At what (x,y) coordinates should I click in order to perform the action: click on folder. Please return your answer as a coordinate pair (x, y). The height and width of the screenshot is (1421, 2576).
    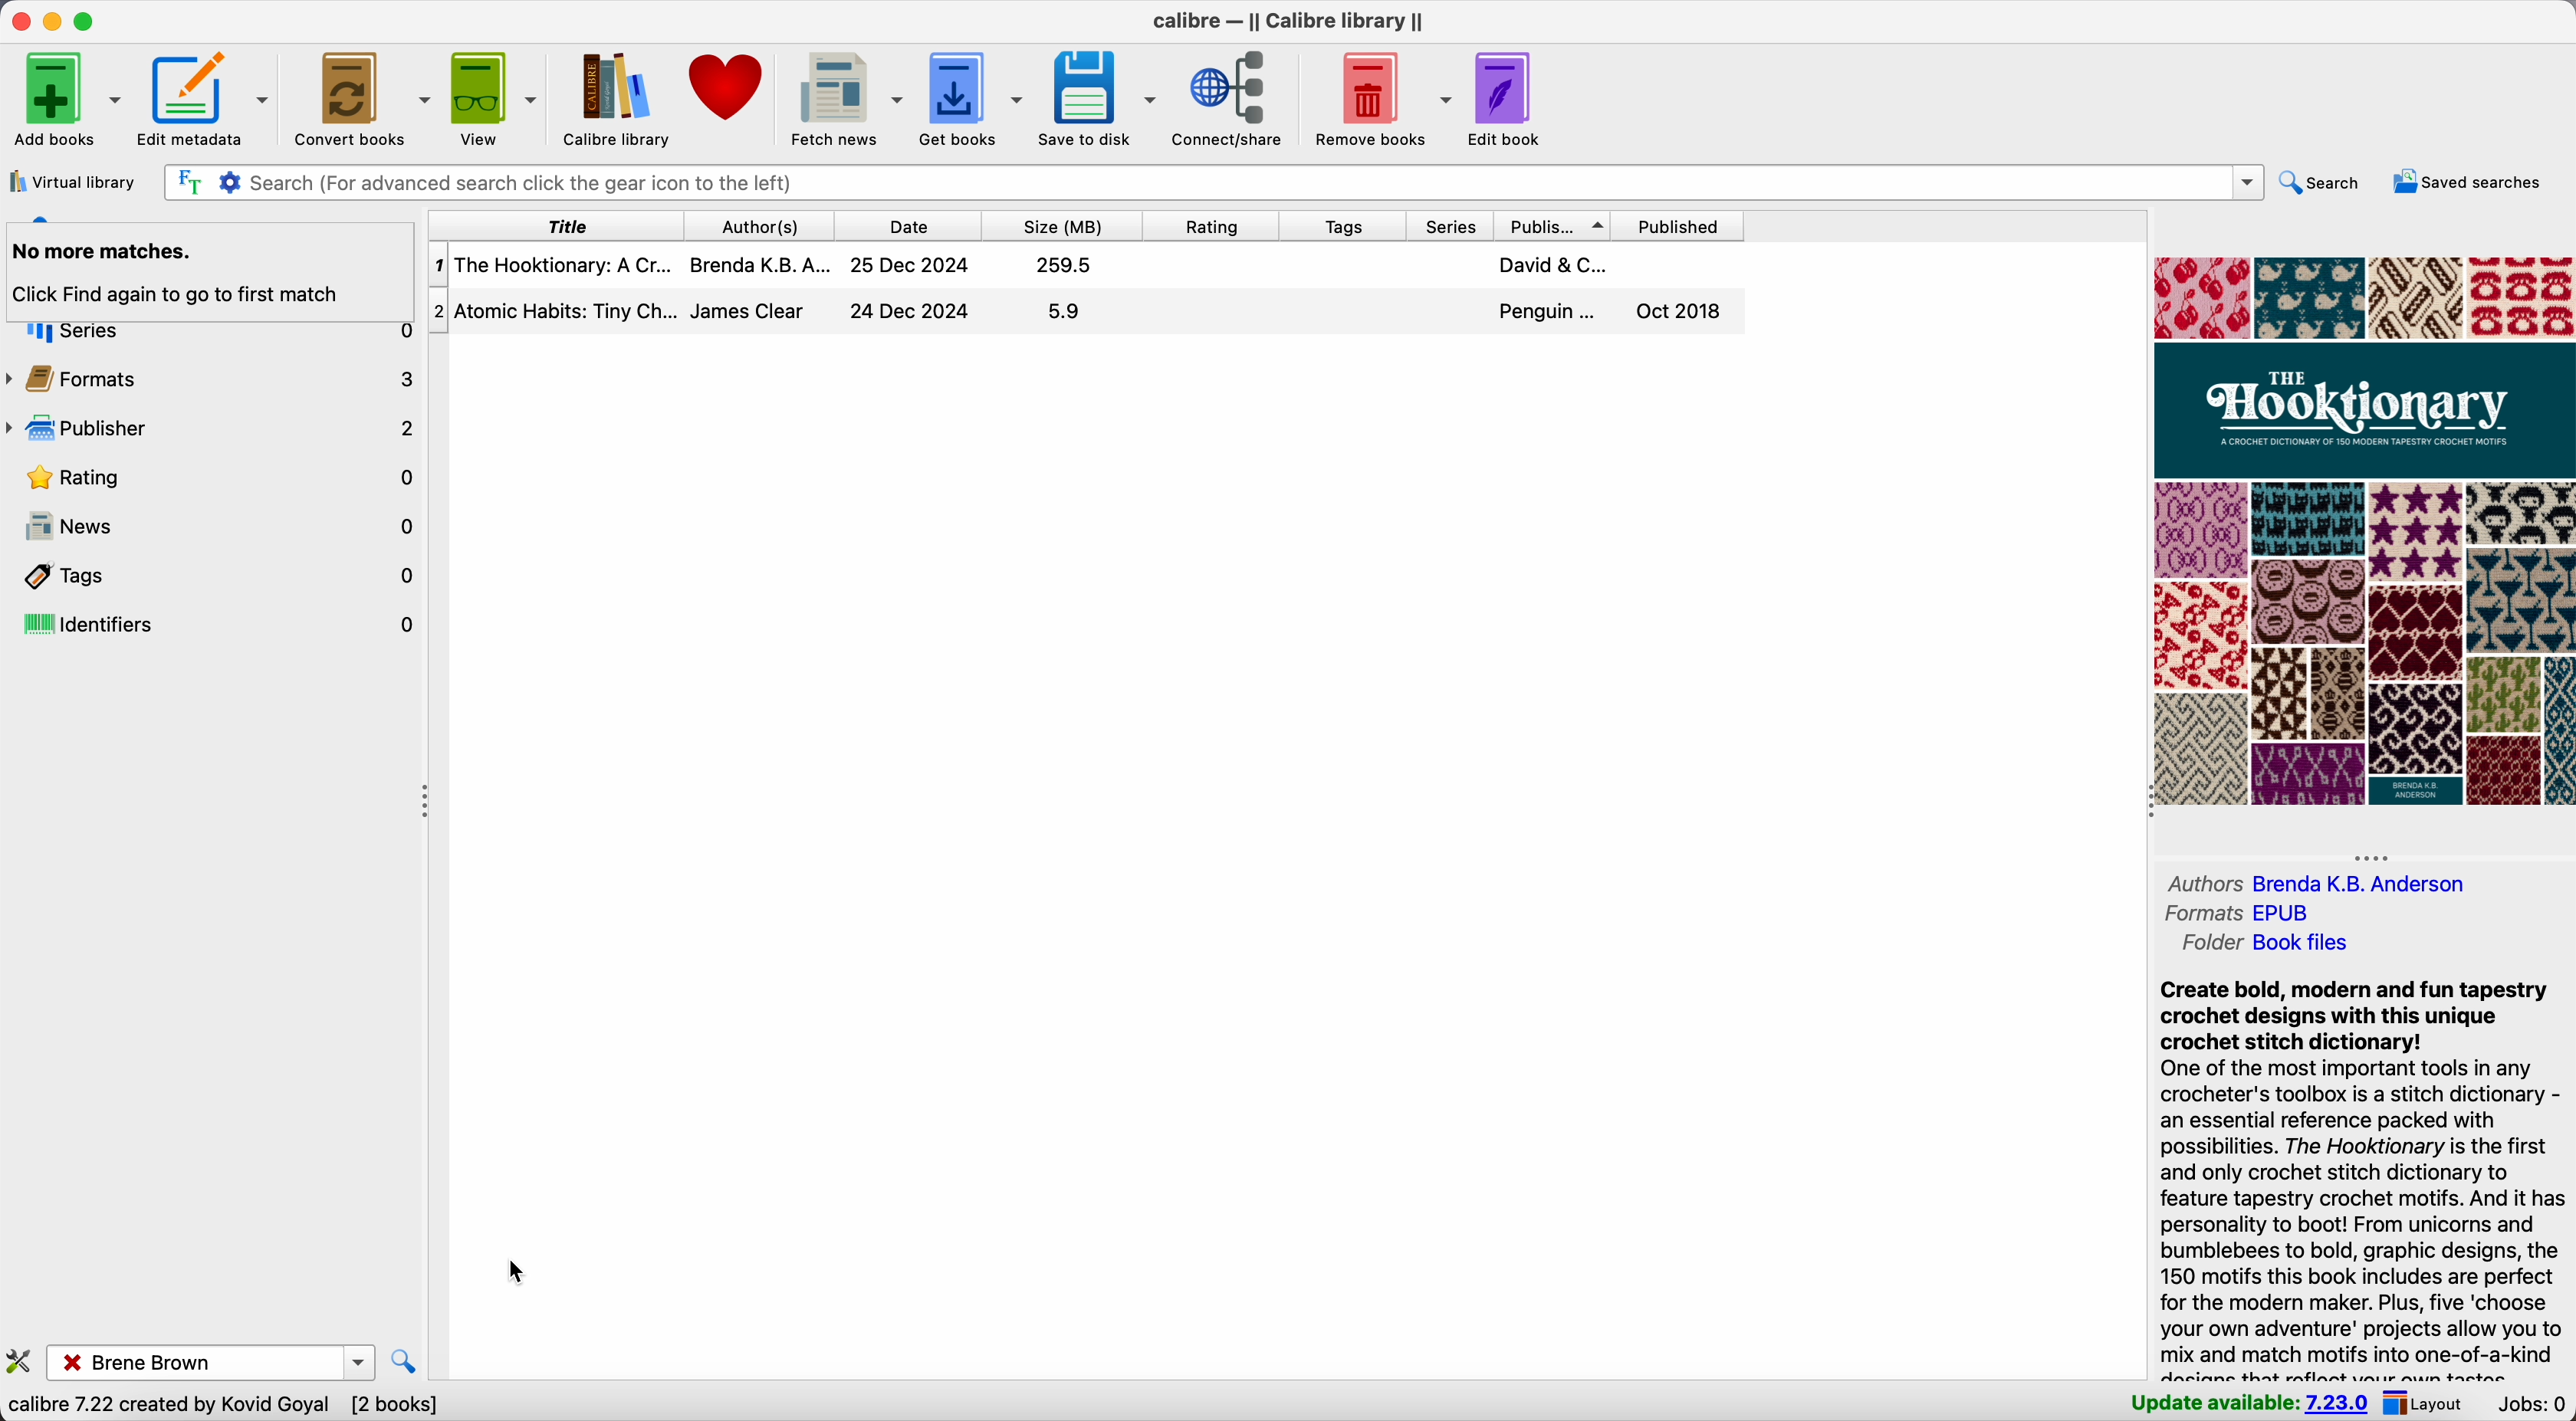
    Looking at the image, I should click on (2267, 944).